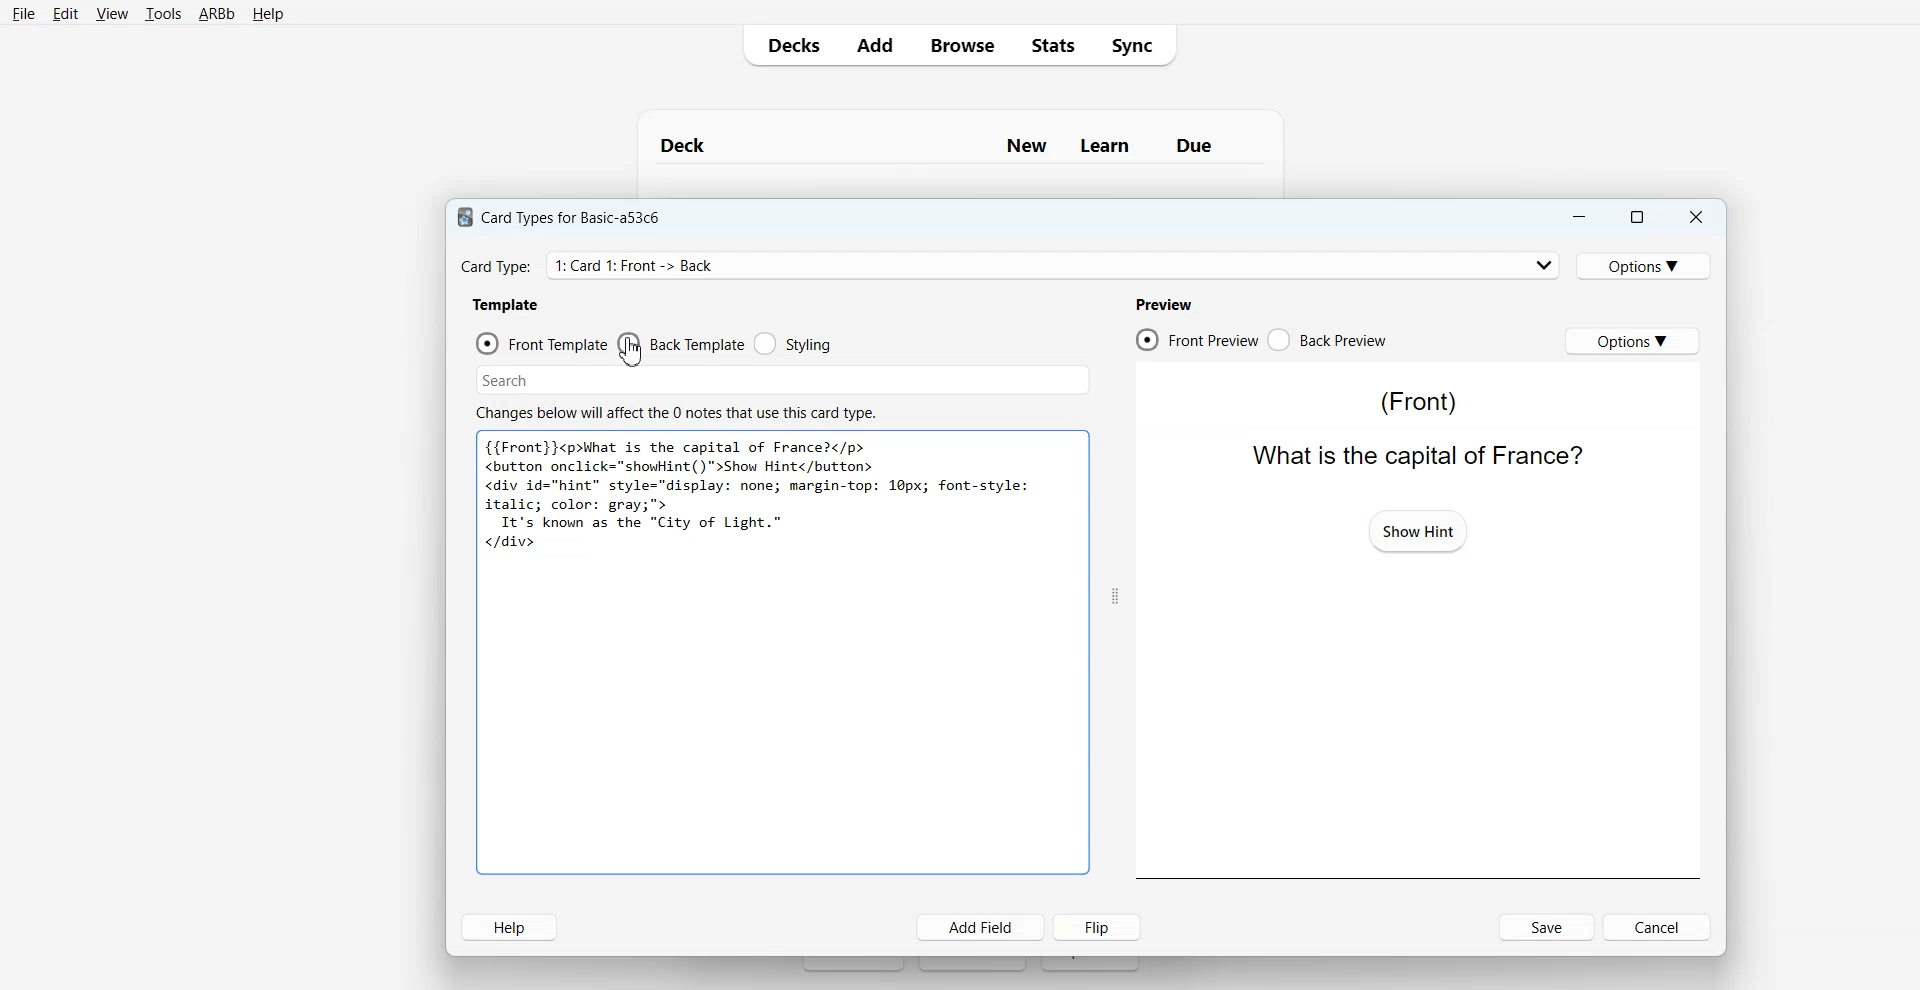 The height and width of the screenshot is (990, 1920). I want to click on Tools, so click(163, 15).